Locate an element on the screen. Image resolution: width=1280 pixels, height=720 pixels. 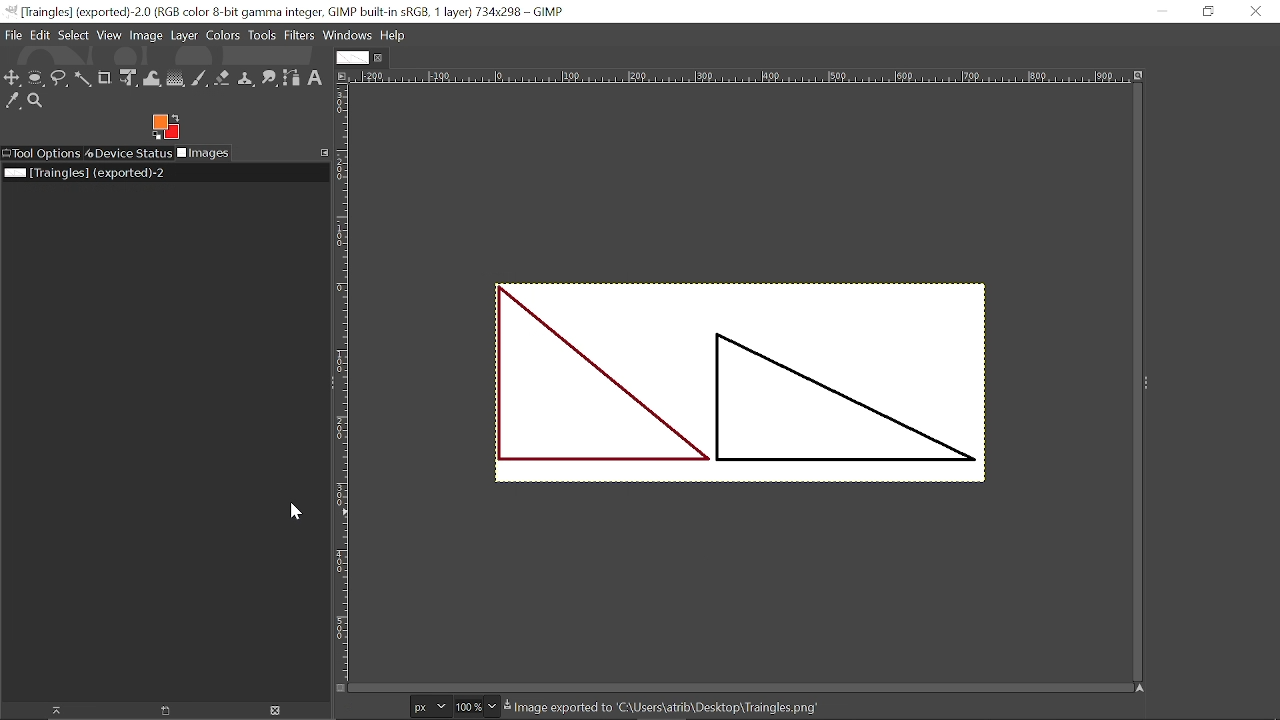
Text tool is located at coordinates (316, 79).